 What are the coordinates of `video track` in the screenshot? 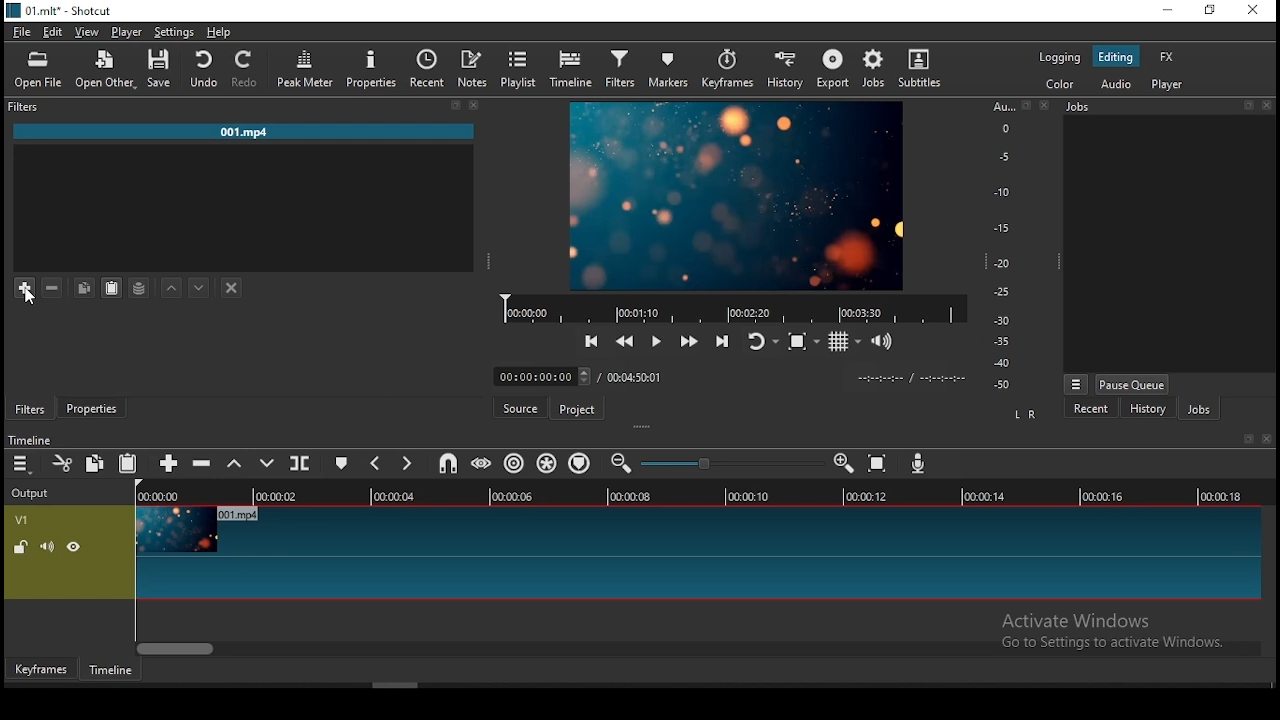 It's located at (635, 551).